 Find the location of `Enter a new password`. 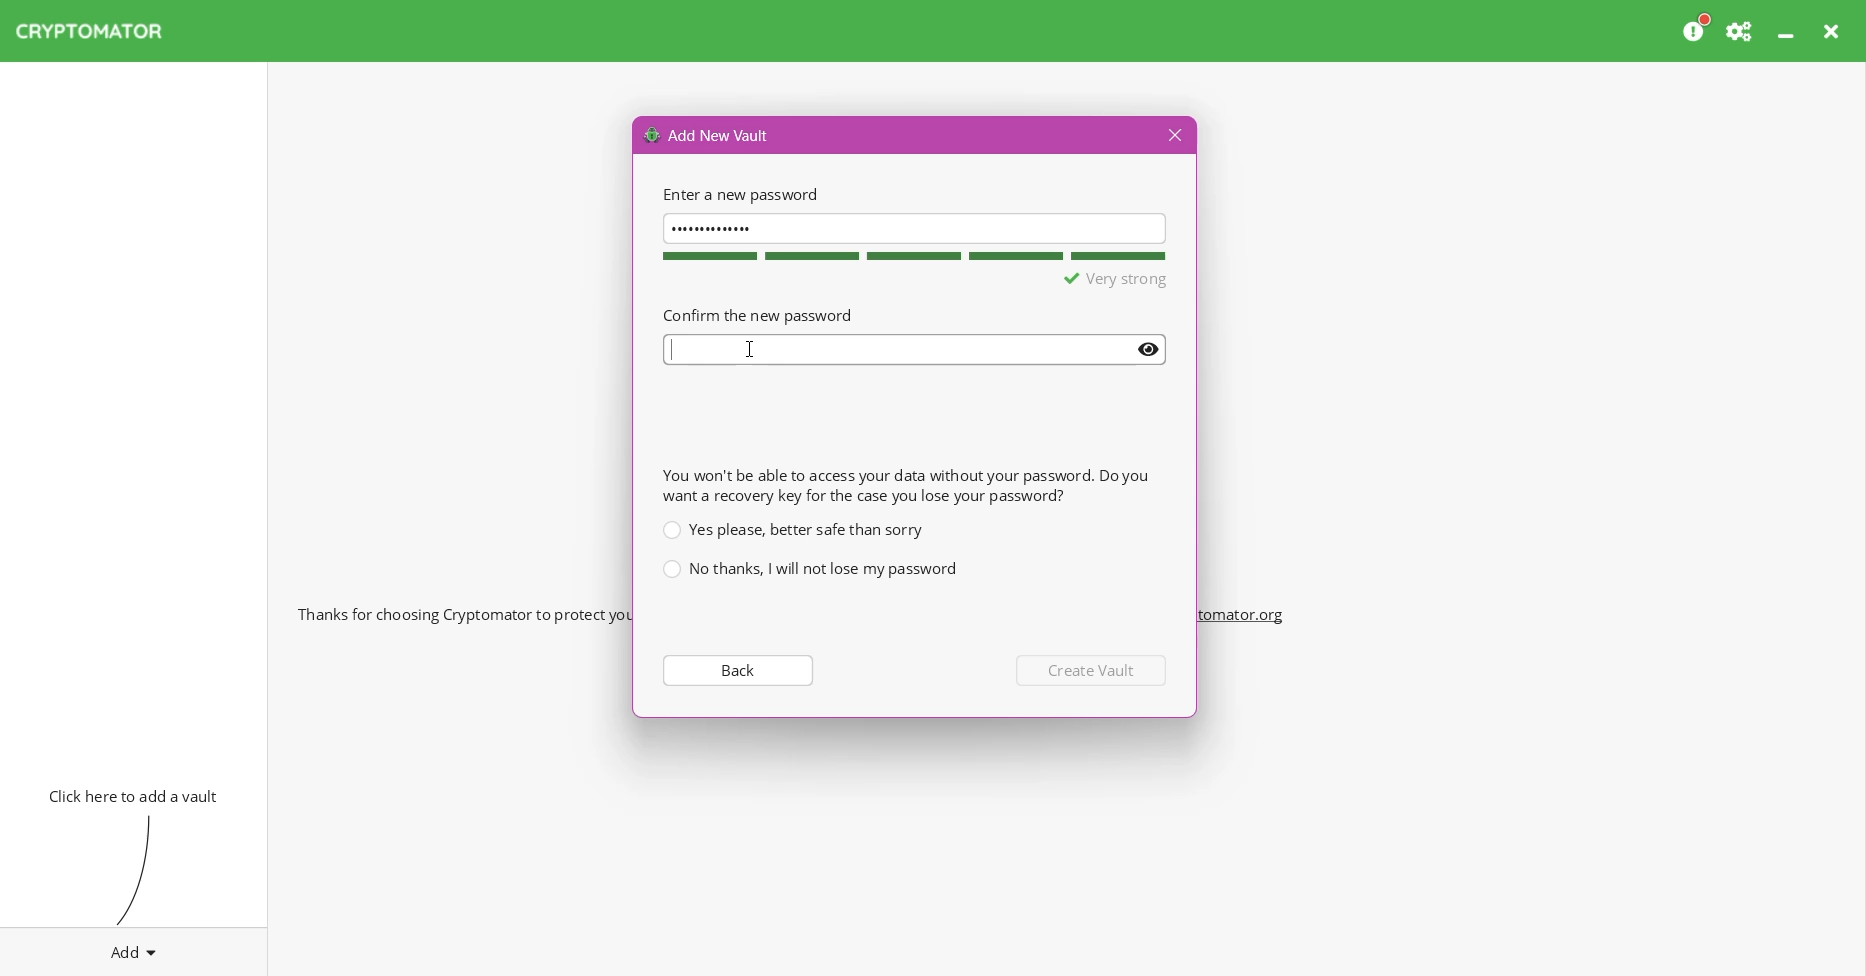

Enter a new password is located at coordinates (738, 194).